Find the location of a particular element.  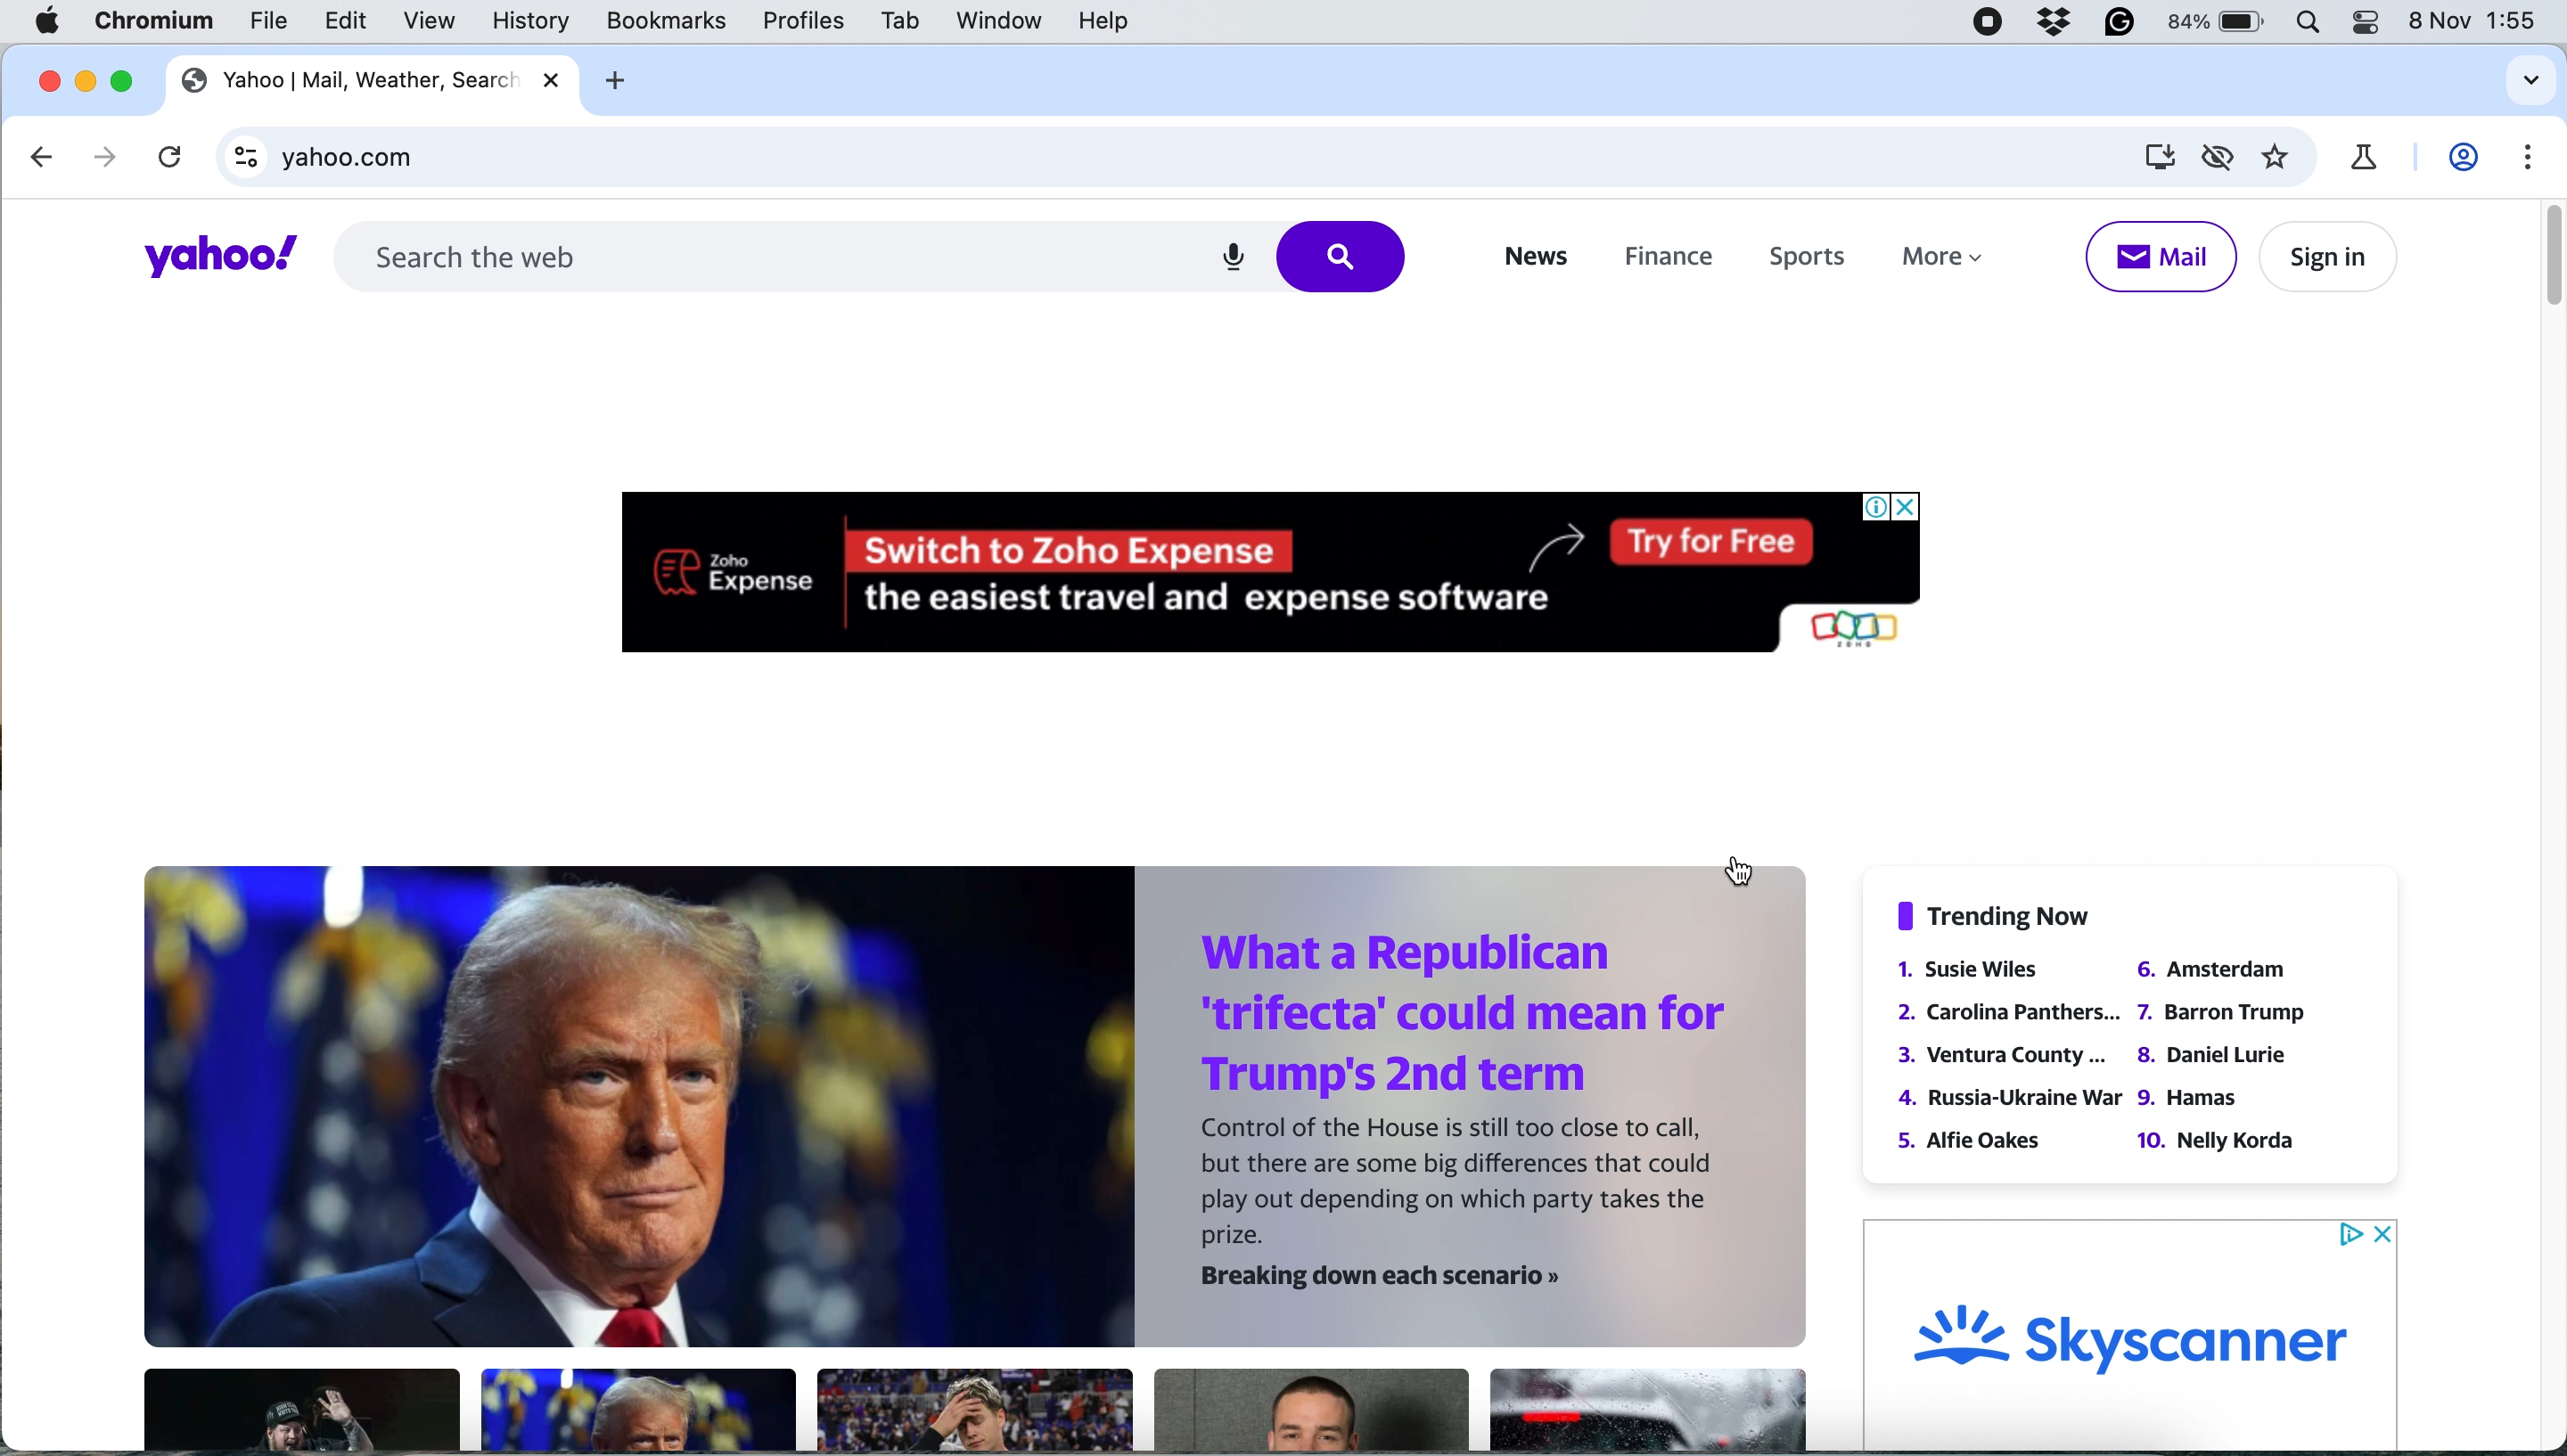

go forward is located at coordinates (104, 158).